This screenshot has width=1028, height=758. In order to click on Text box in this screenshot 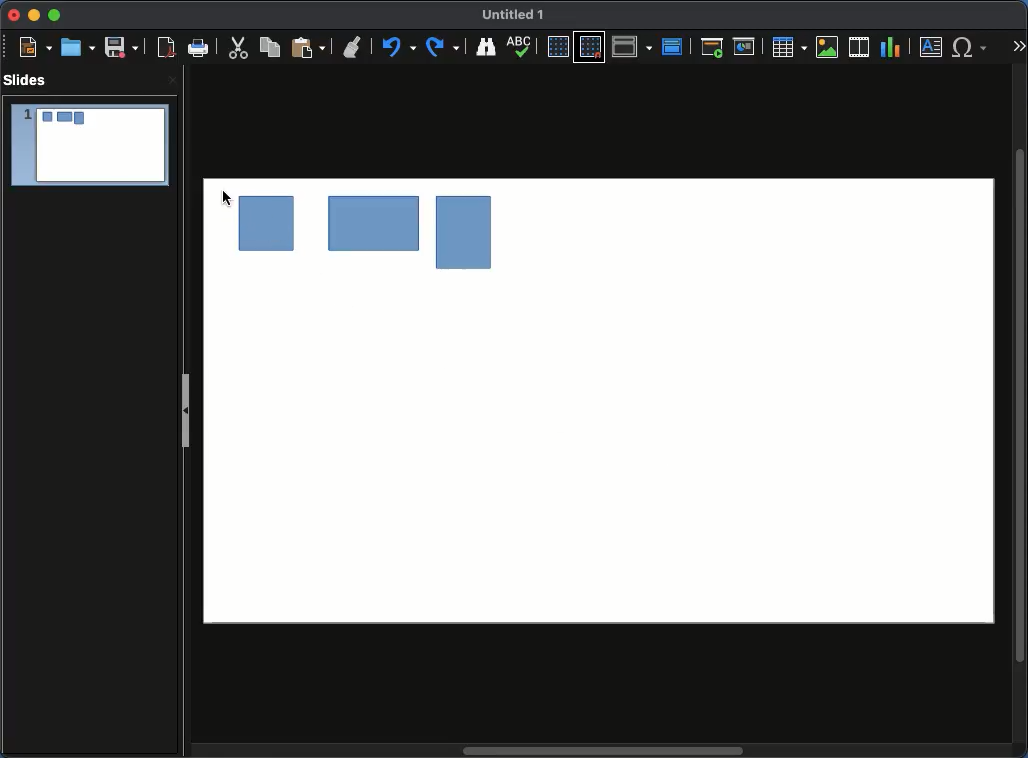, I will do `click(932, 47)`.